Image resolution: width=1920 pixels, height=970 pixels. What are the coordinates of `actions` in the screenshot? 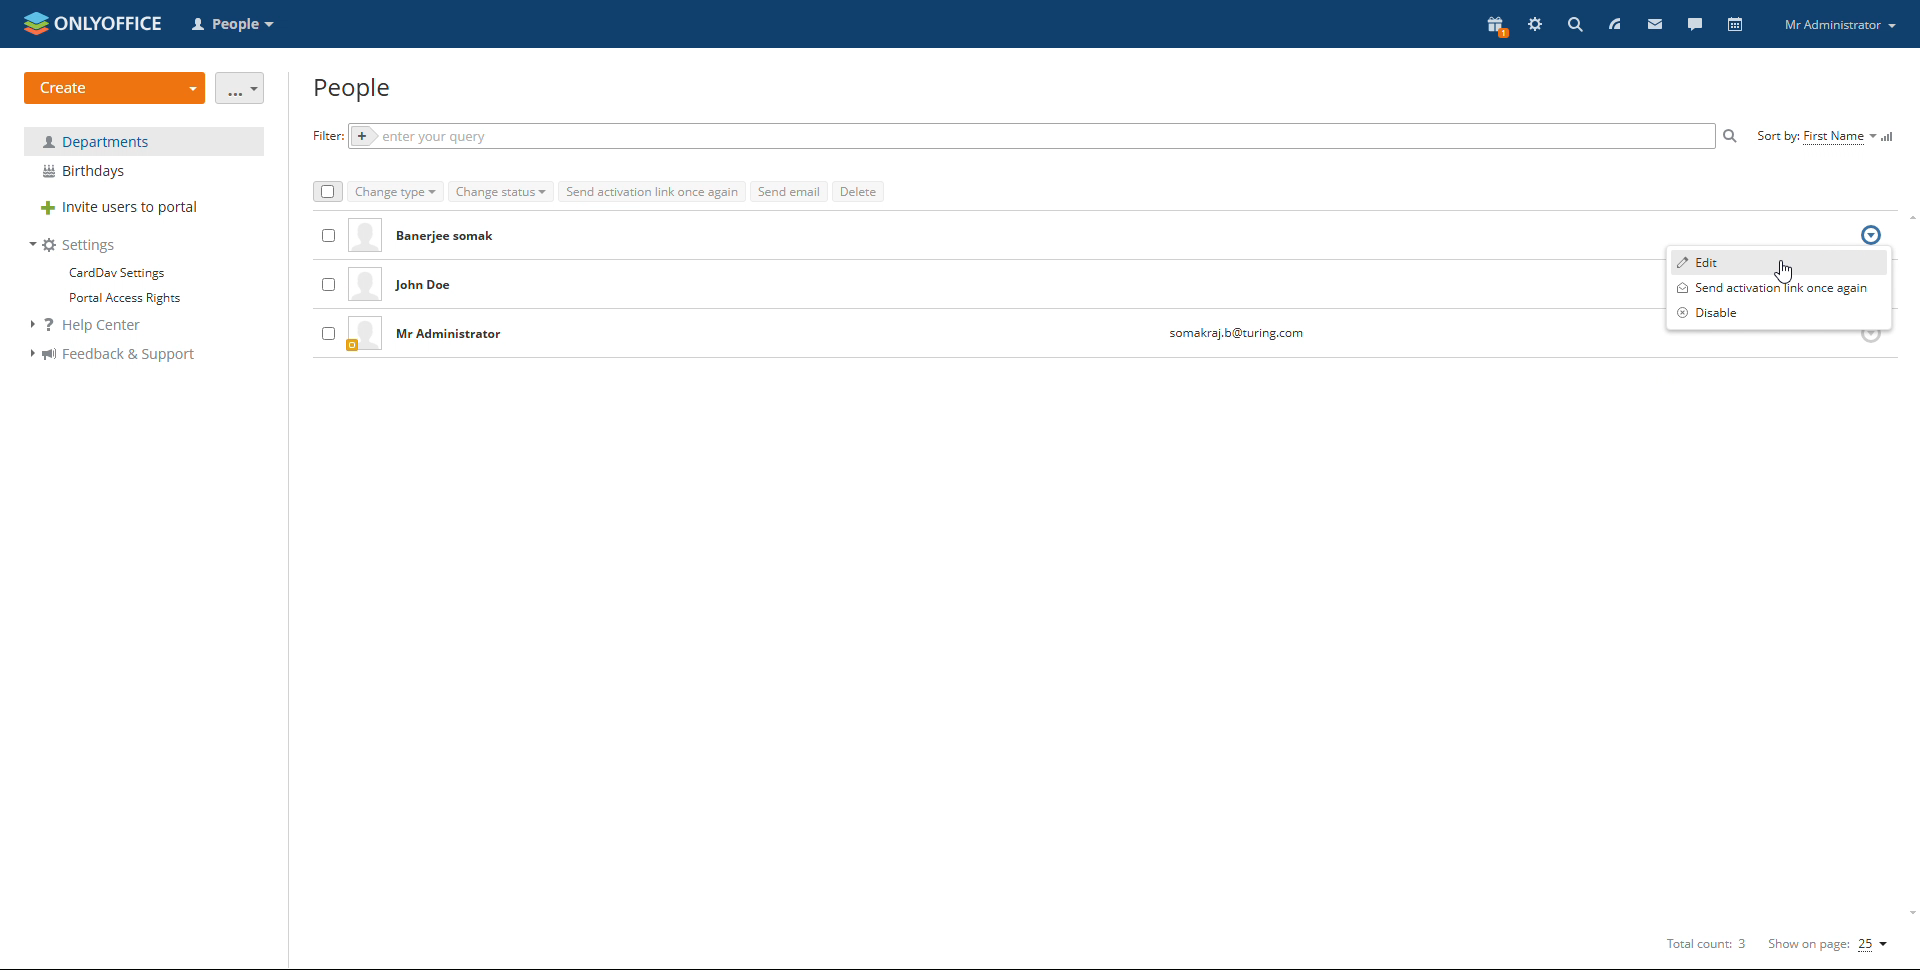 It's located at (1872, 236).